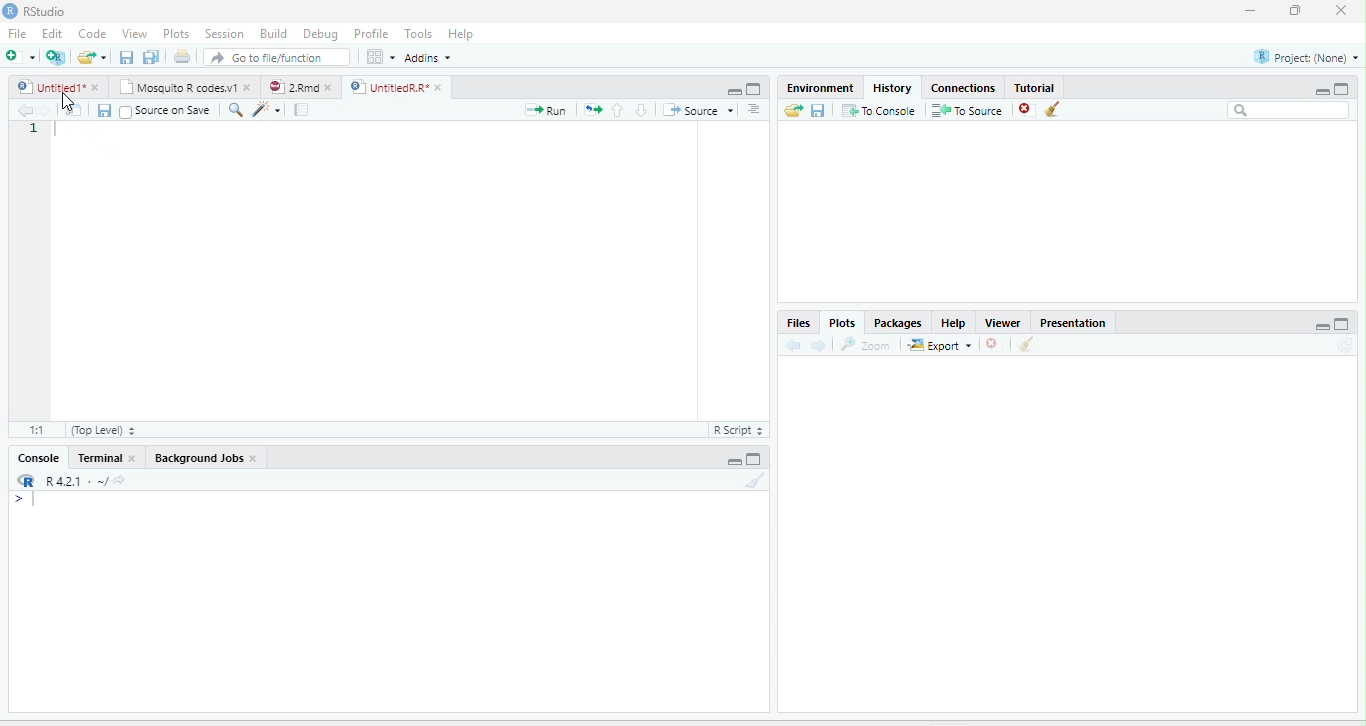 The width and height of the screenshot is (1366, 726). Describe the element at coordinates (940, 345) in the screenshot. I see `Export` at that location.